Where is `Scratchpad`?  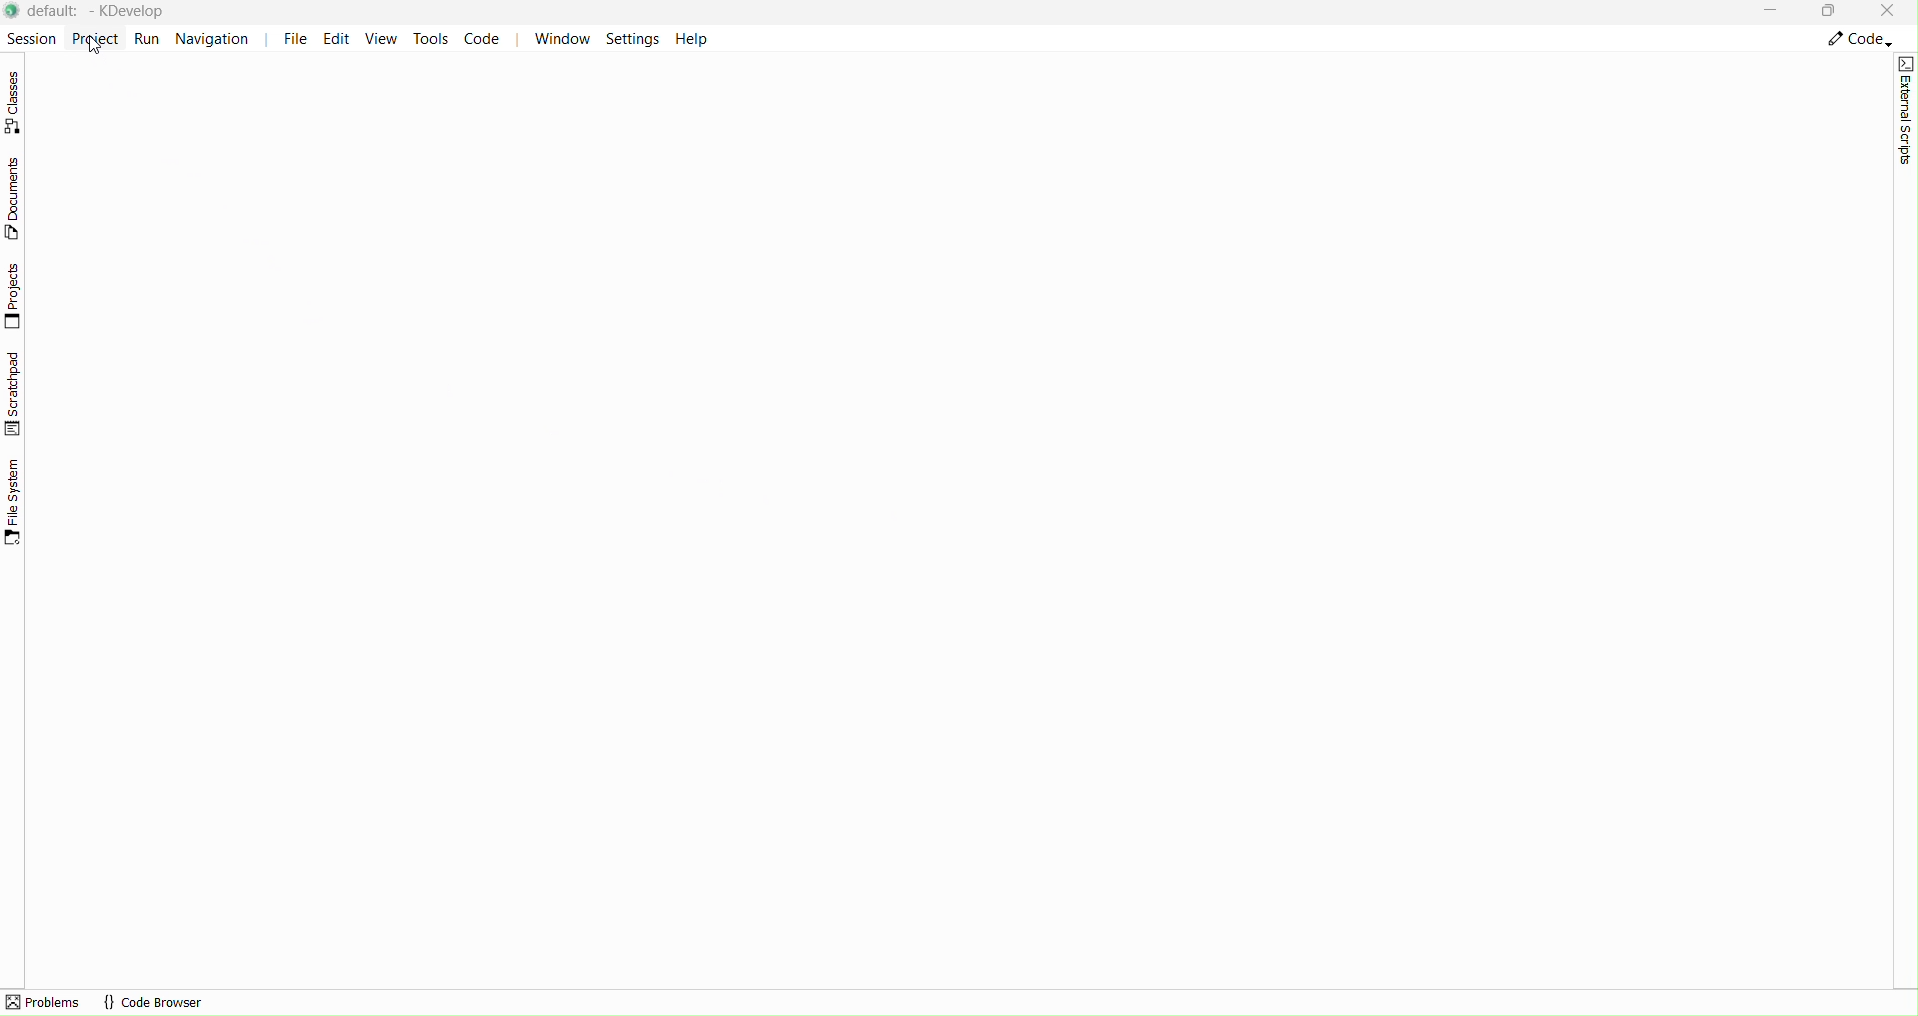 Scratchpad is located at coordinates (15, 393).